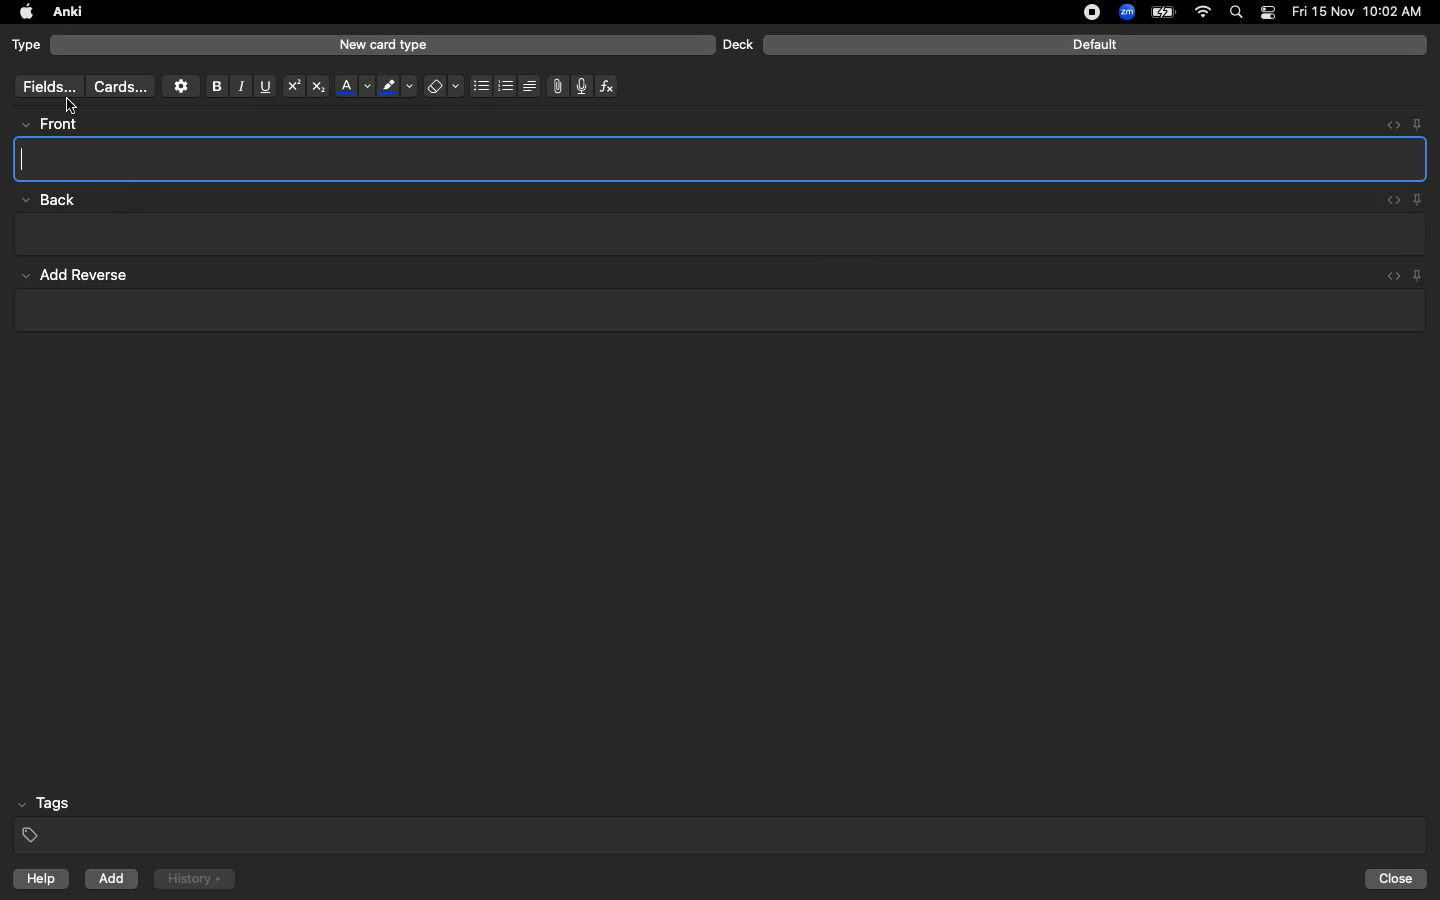 The height and width of the screenshot is (900, 1440). I want to click on Function, so click(608, 86).